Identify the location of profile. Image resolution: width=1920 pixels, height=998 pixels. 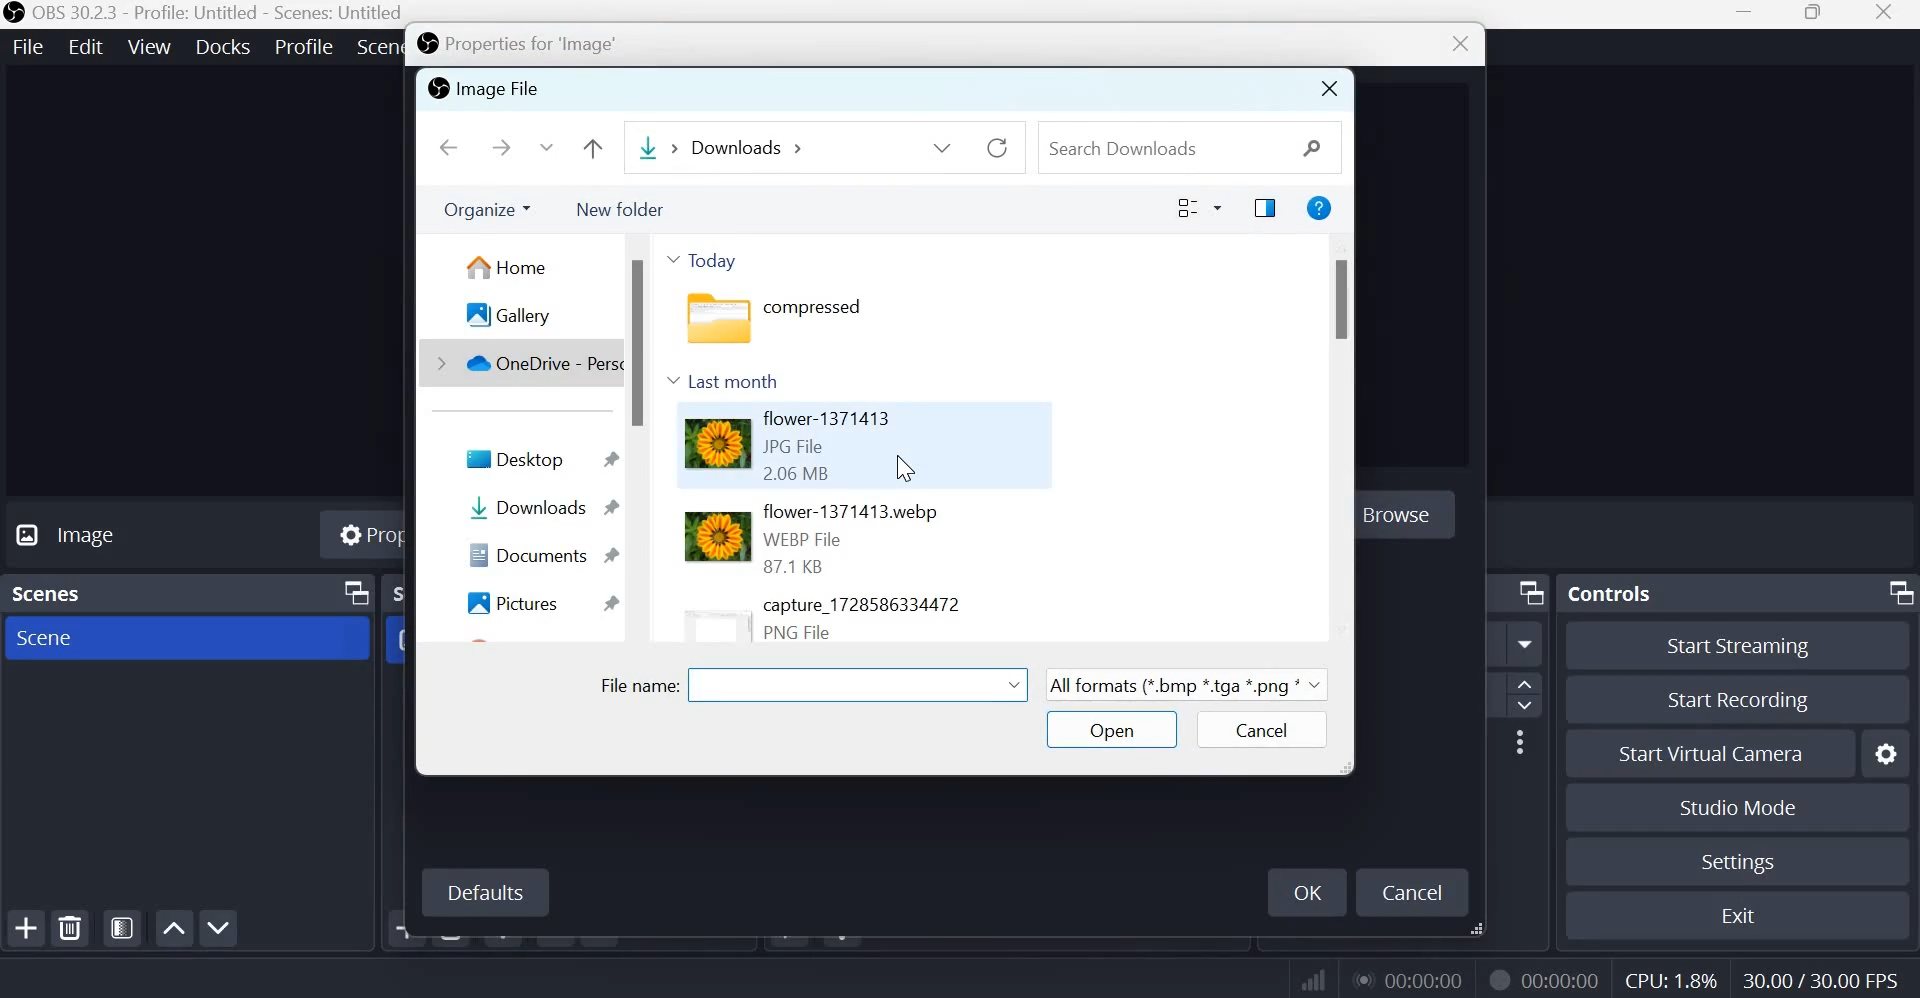
(306, 44).